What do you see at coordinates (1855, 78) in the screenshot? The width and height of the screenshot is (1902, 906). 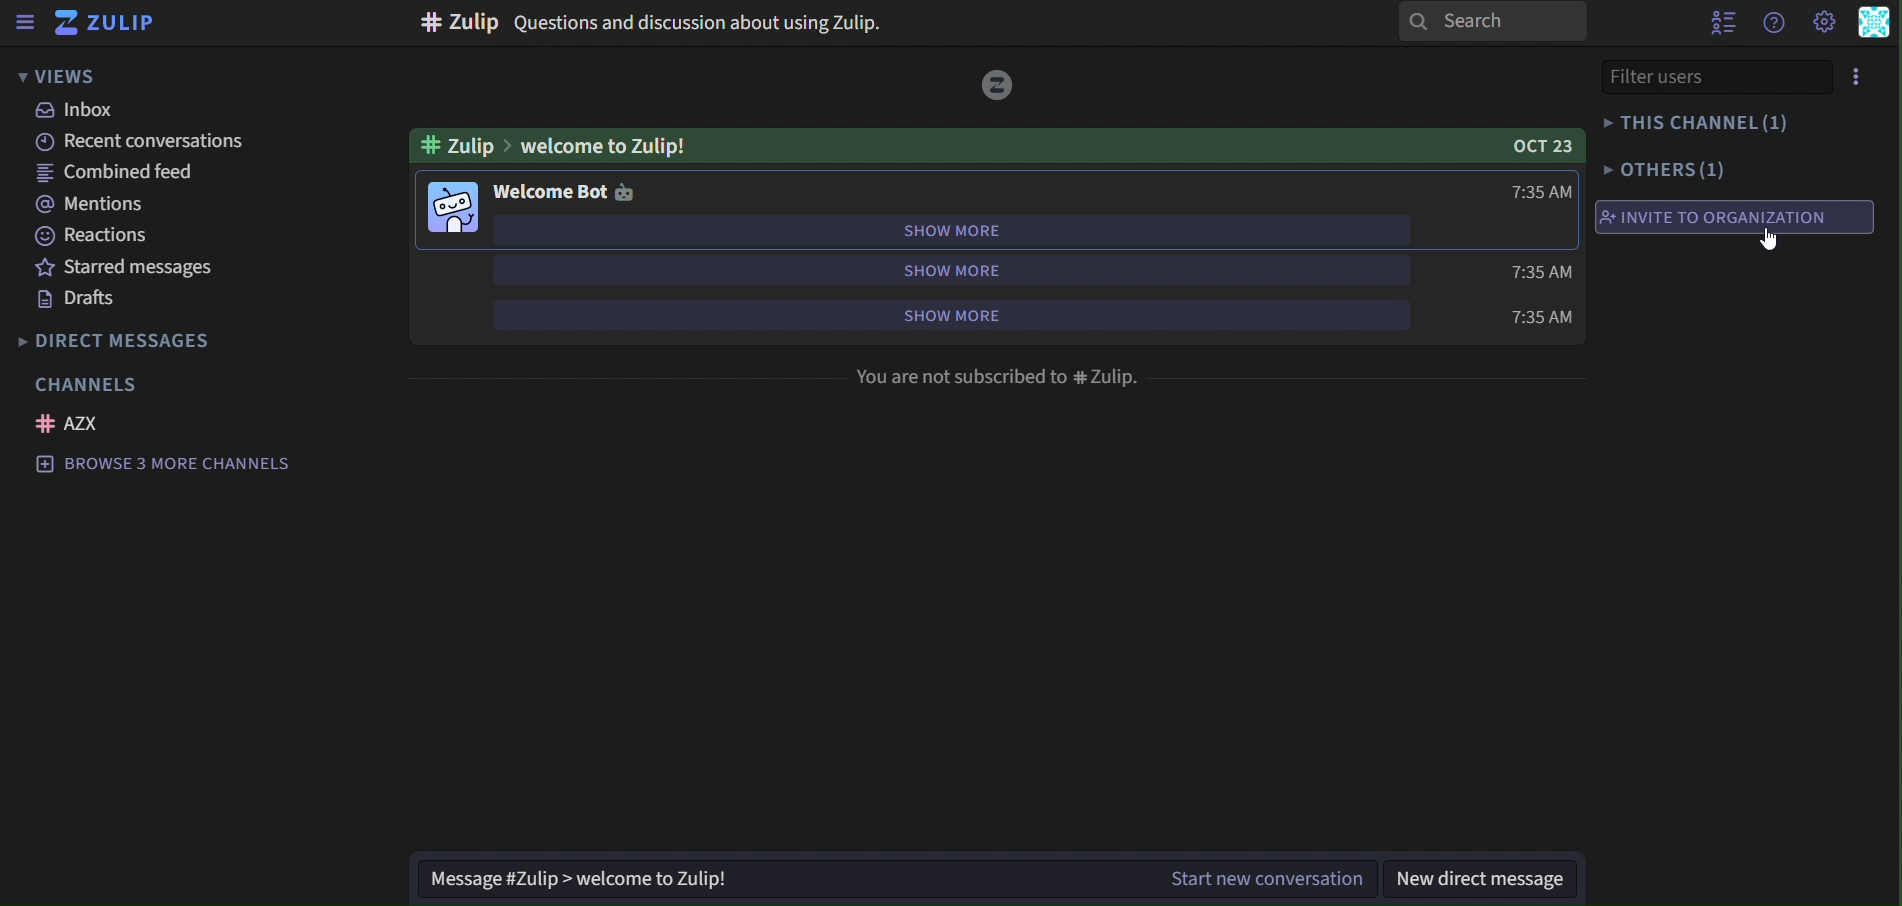 I see `menu` at bounding box center [1855, 78].